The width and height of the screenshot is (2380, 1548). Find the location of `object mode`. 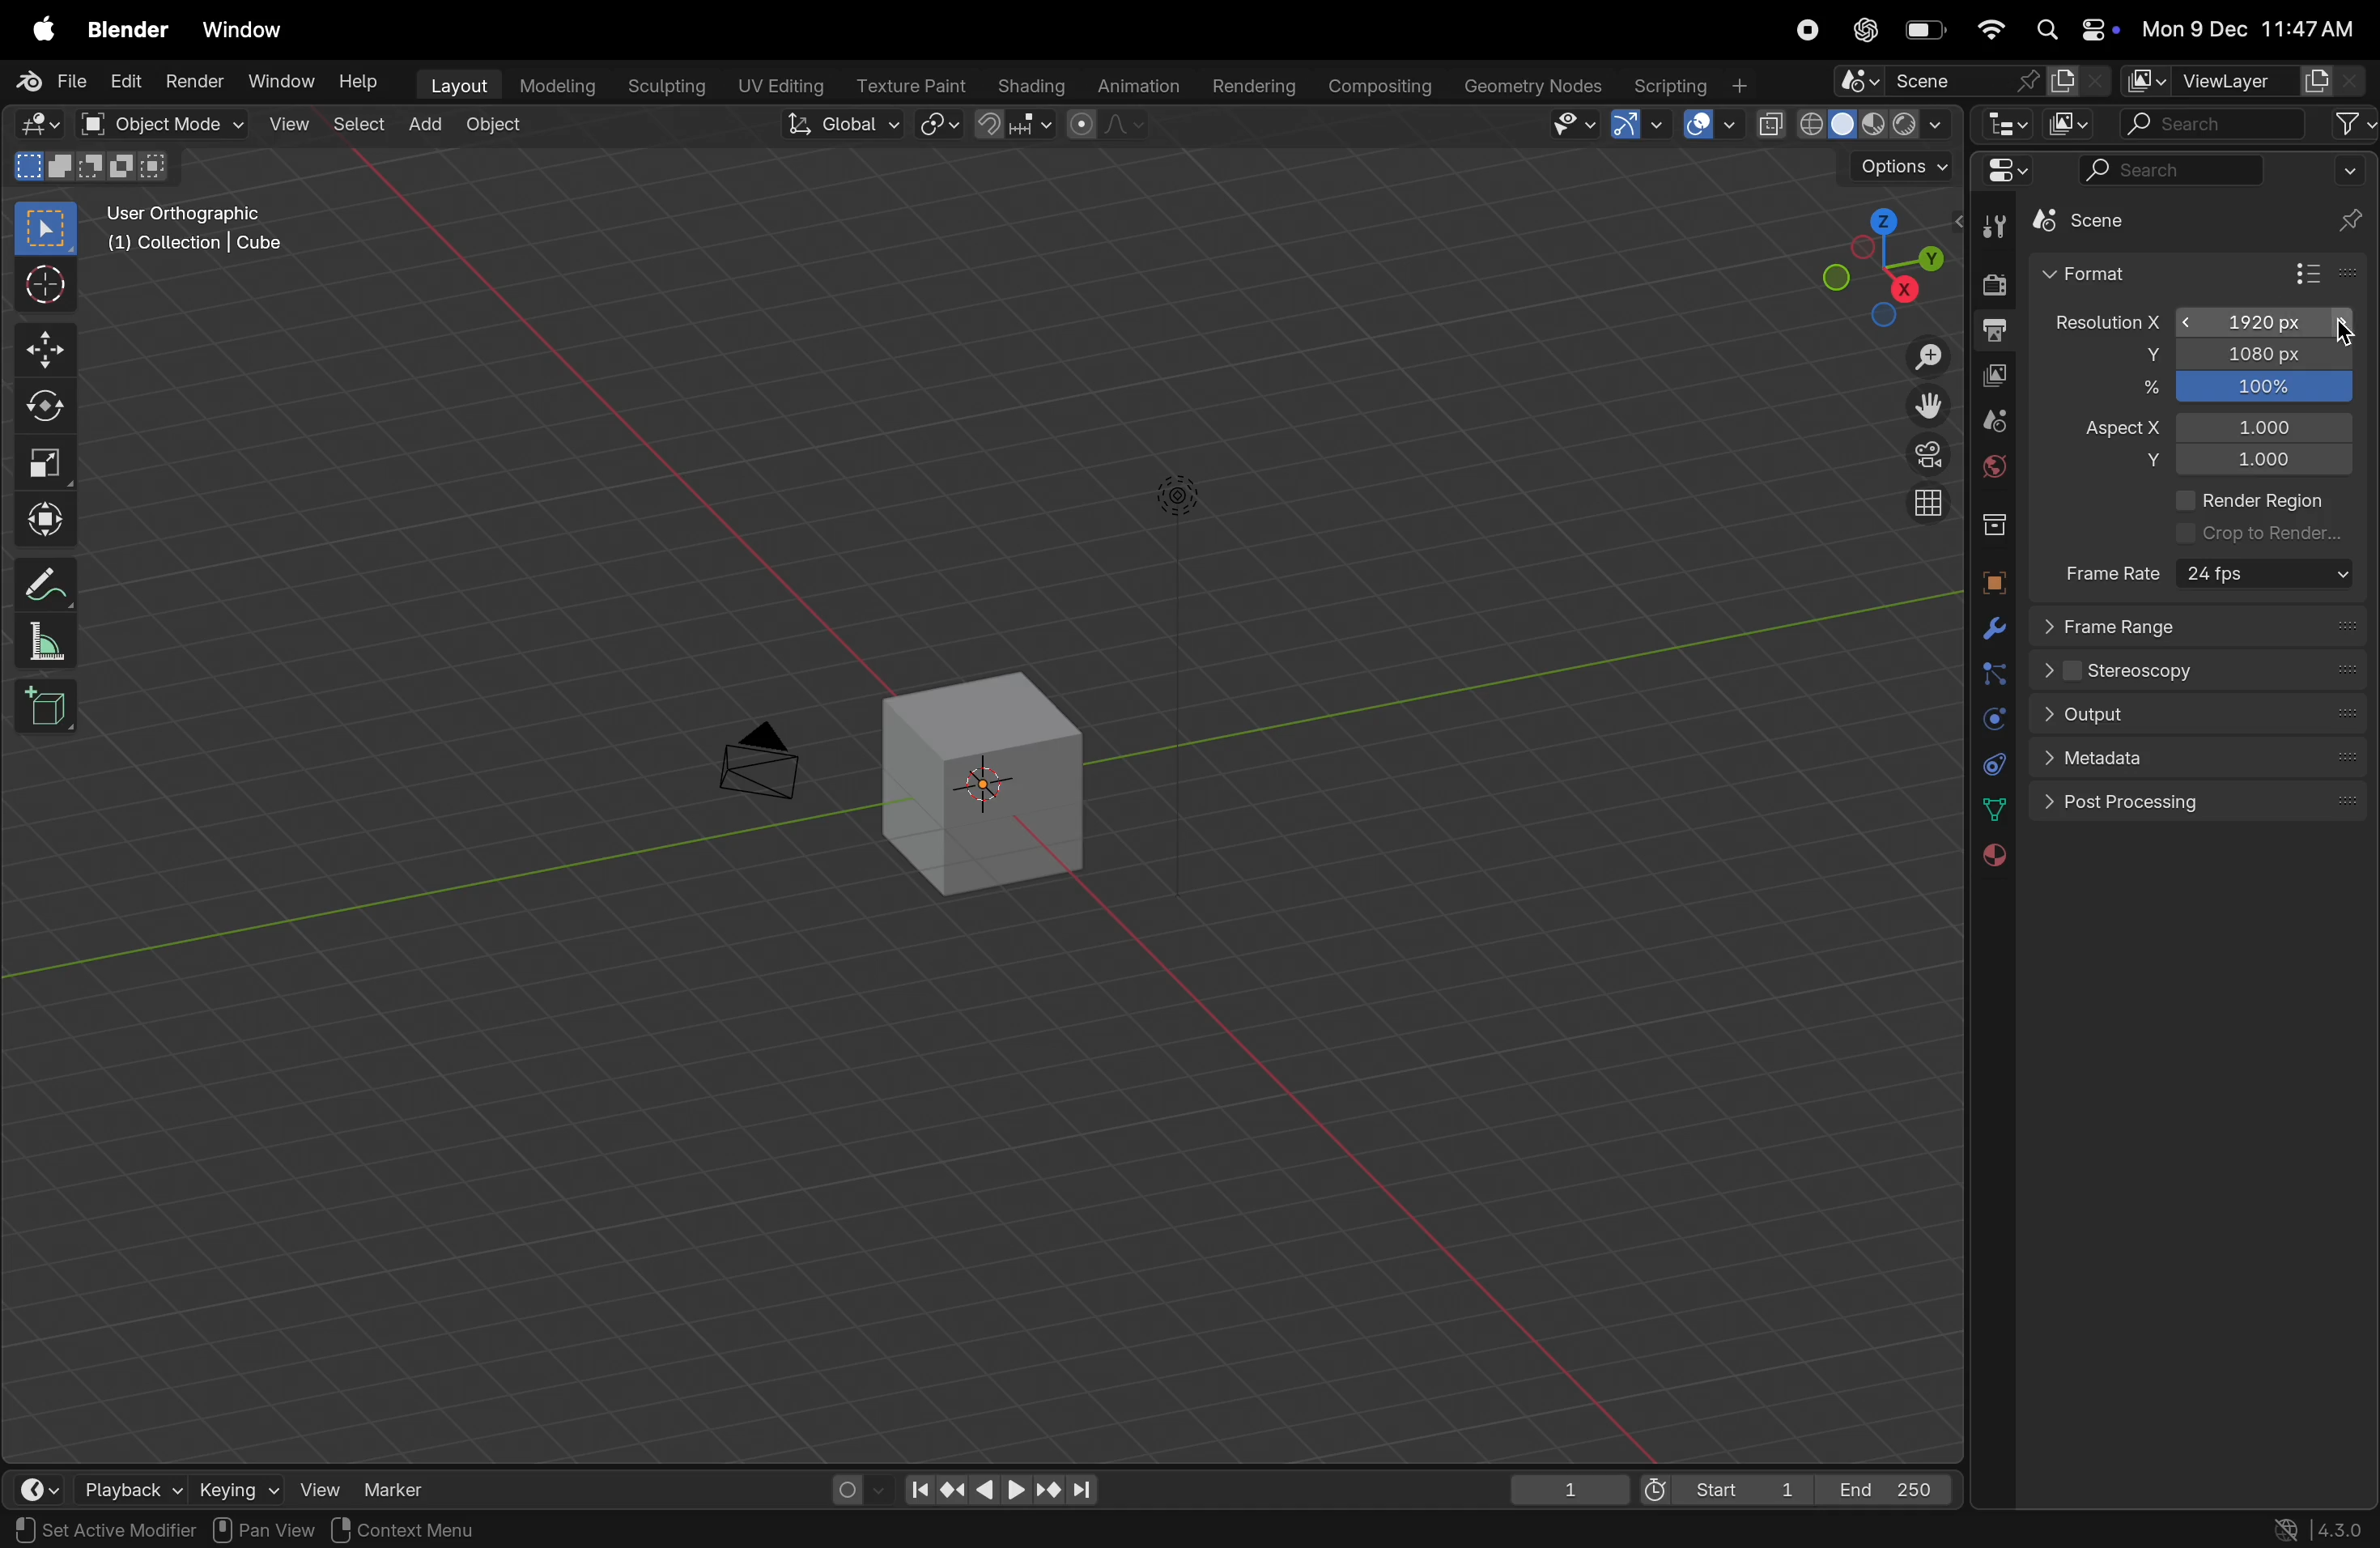

object mode is located at coordinates (161, 125).